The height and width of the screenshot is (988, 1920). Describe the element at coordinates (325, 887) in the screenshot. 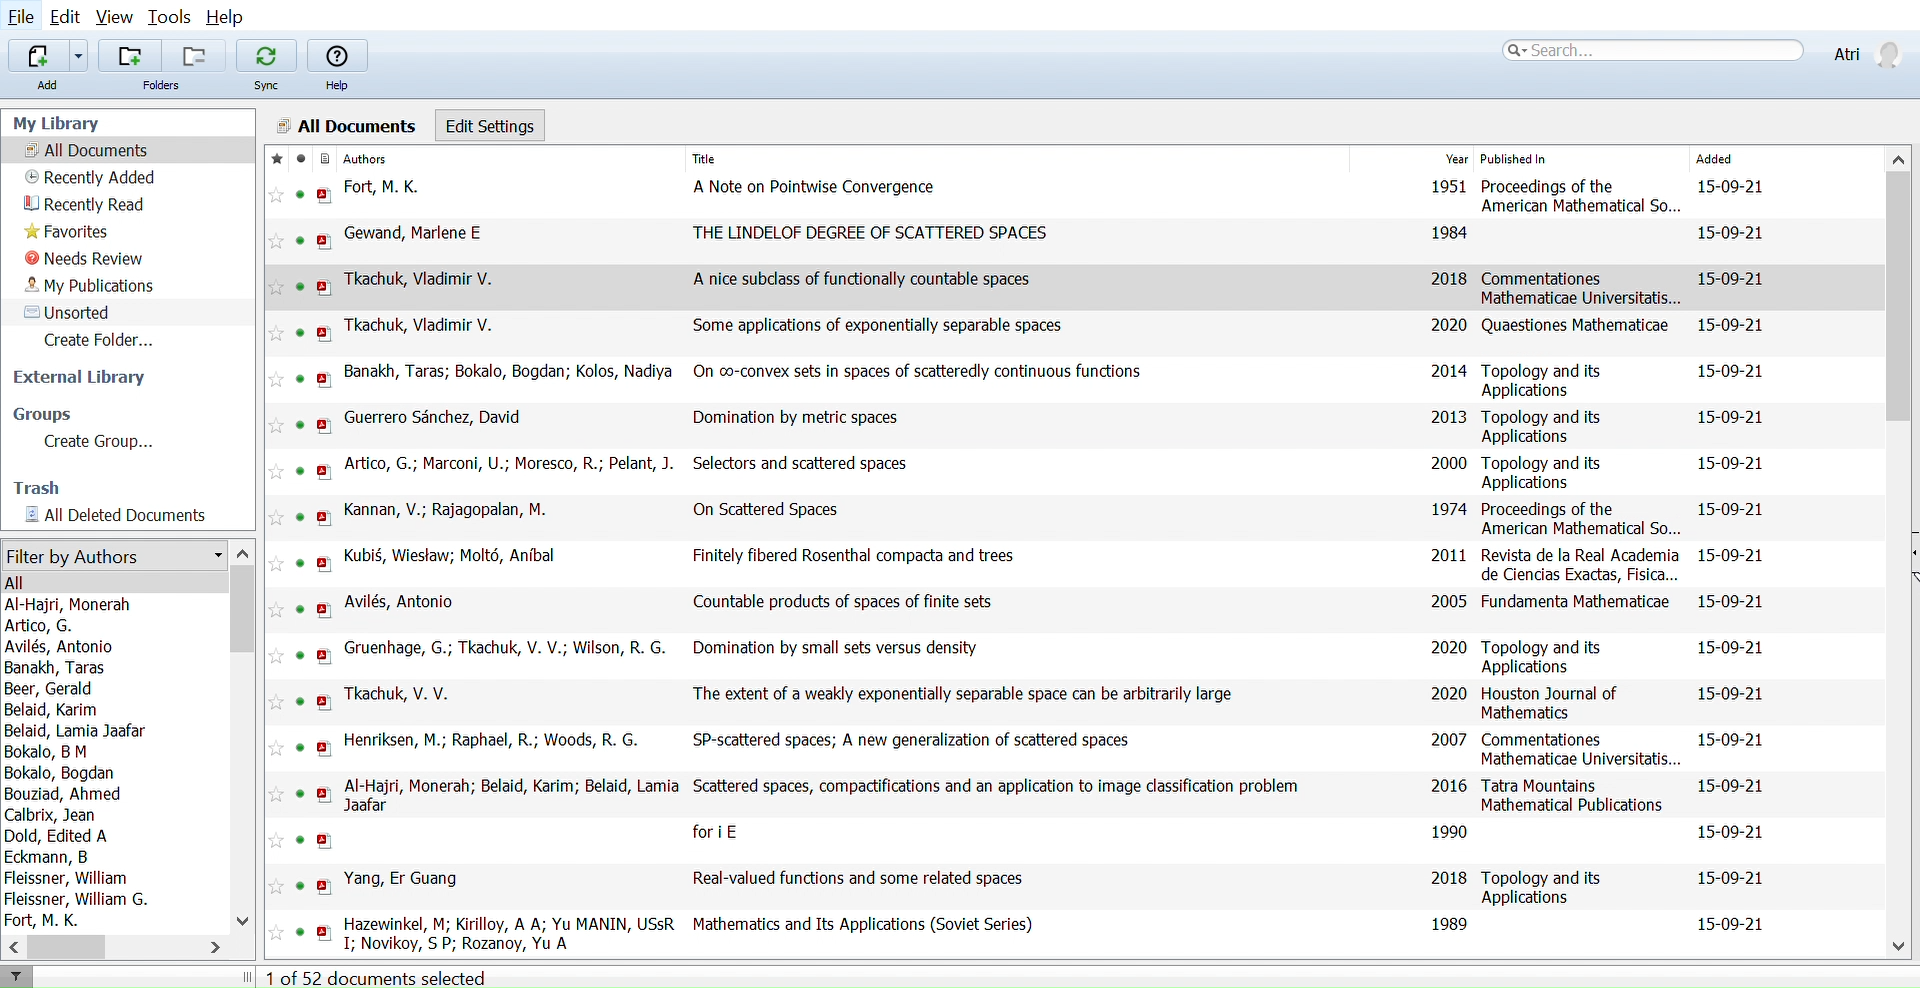

I see `open PDF` at that location.